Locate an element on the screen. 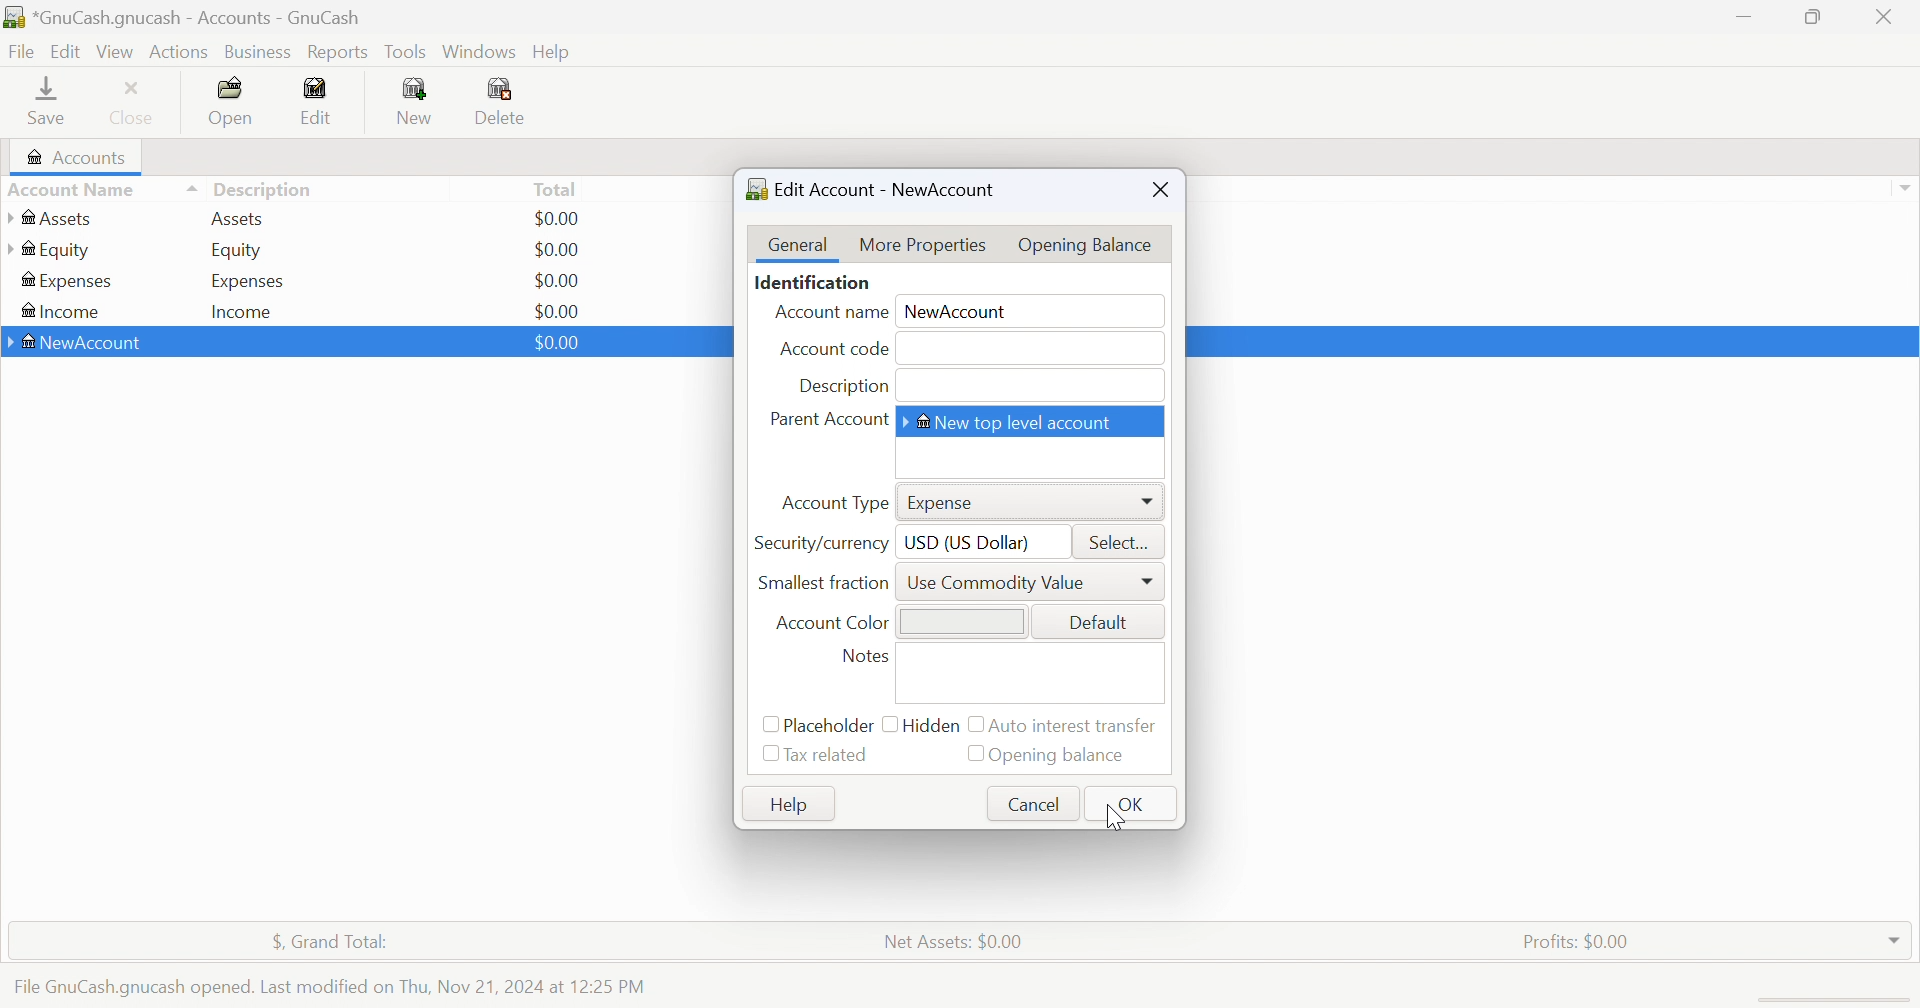 Image resolution: width=1920 pixels, height=1008 pixels. Open is located at coordinates (233, 102).